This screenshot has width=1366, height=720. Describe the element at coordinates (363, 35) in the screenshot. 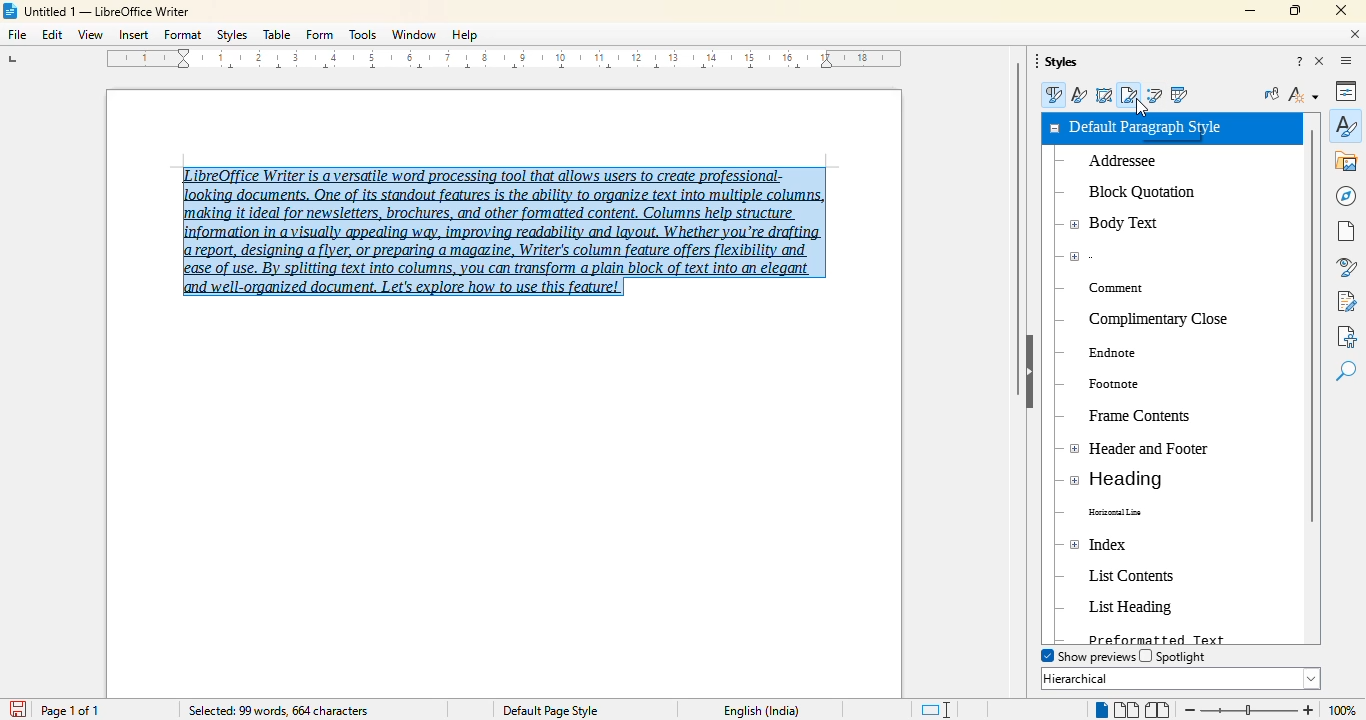

I see `tools` at that location.